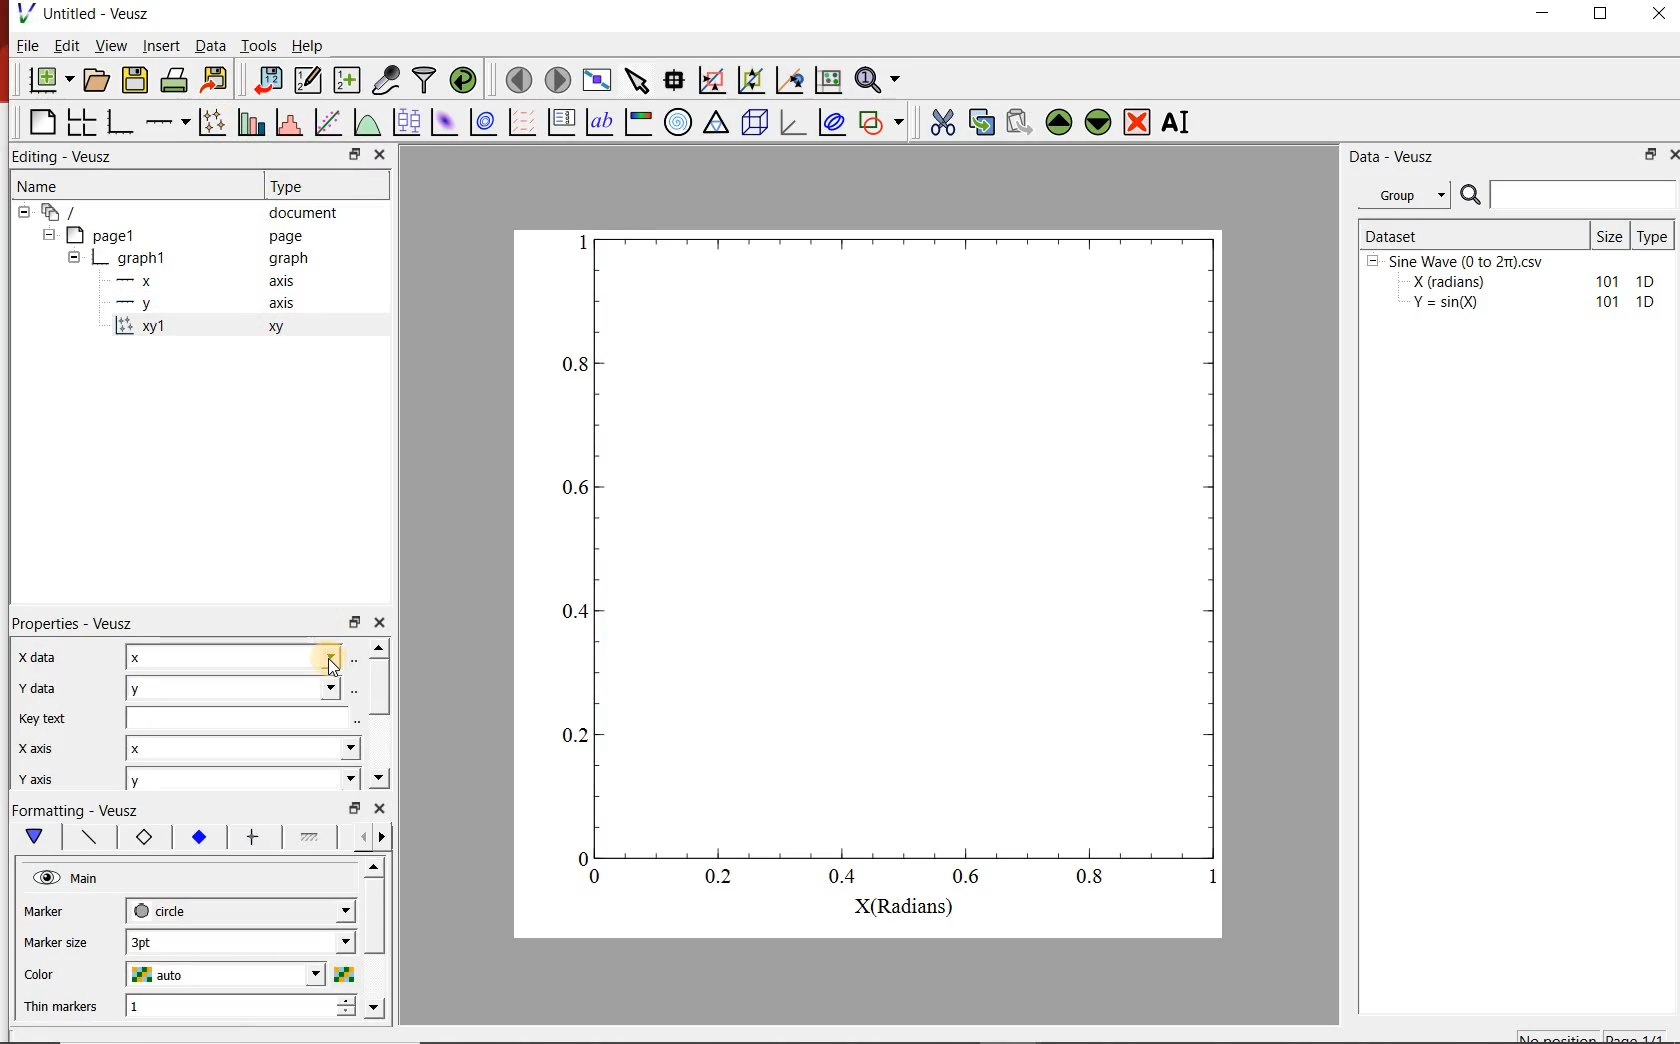  I want to click on Size, so click(1611, 235).